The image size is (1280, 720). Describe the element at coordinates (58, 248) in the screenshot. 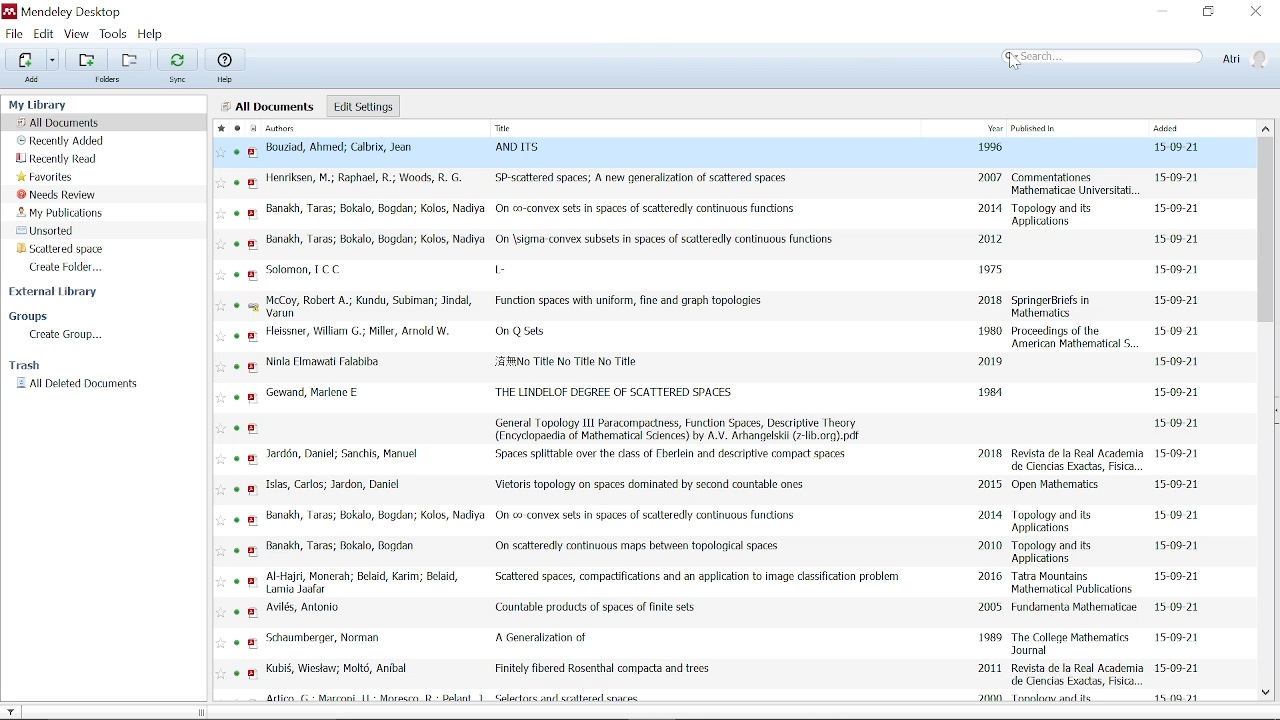

I see `Scattered space` at that location.